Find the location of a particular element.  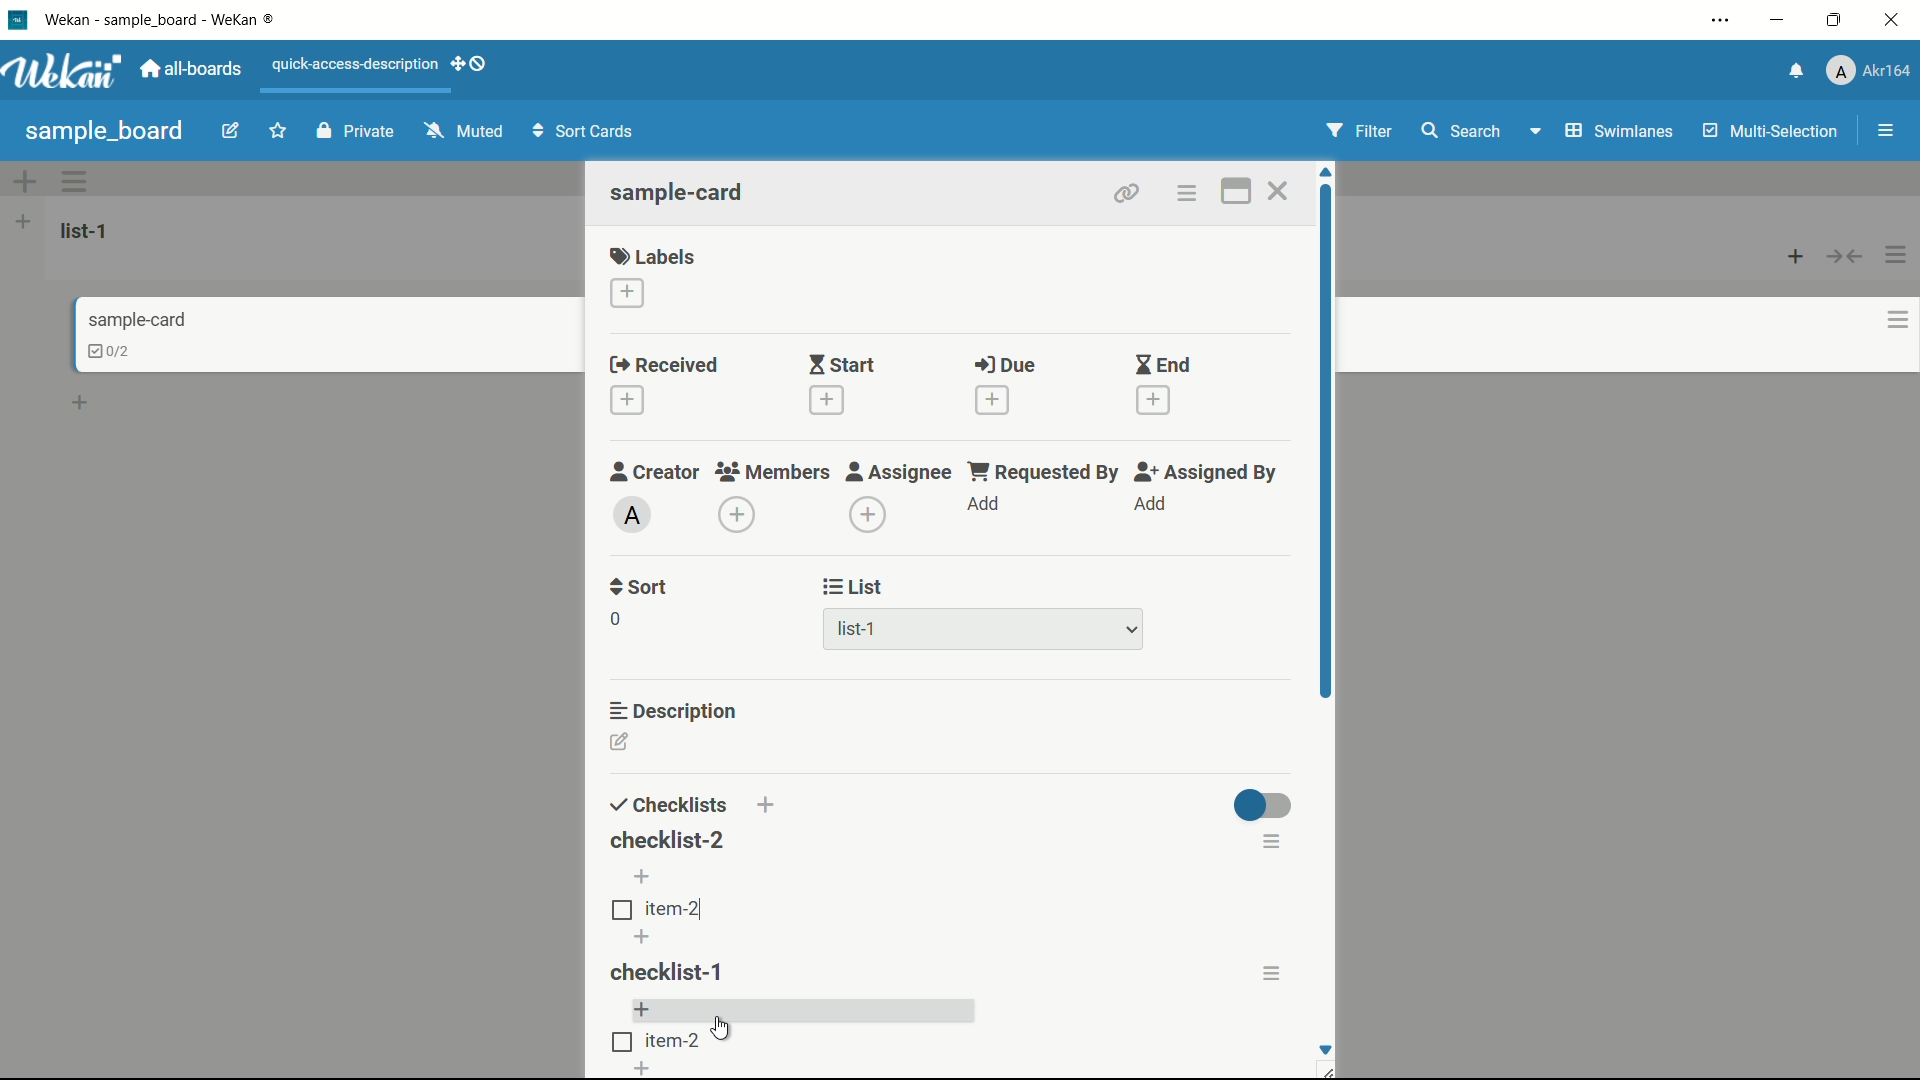

end is located at coordinates (1162, 366).